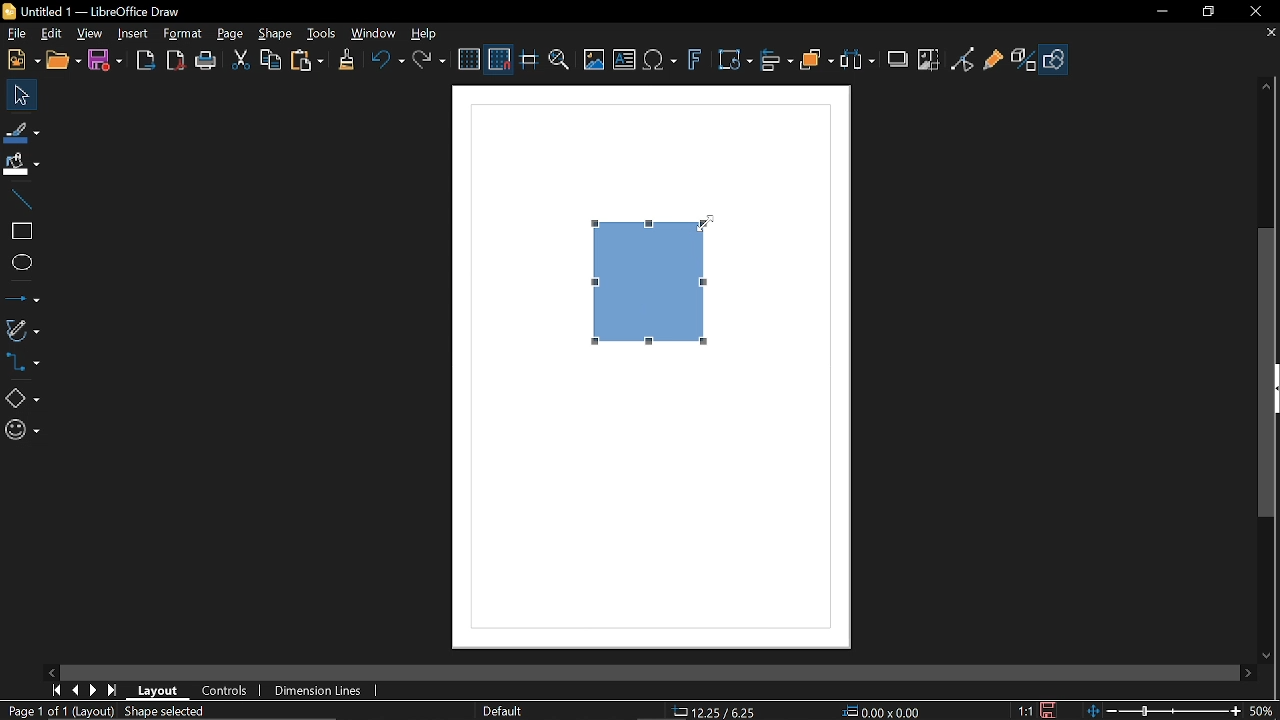  Describe the element at coordinates (112, 690) in the screenshot. I see `last page` at that location.